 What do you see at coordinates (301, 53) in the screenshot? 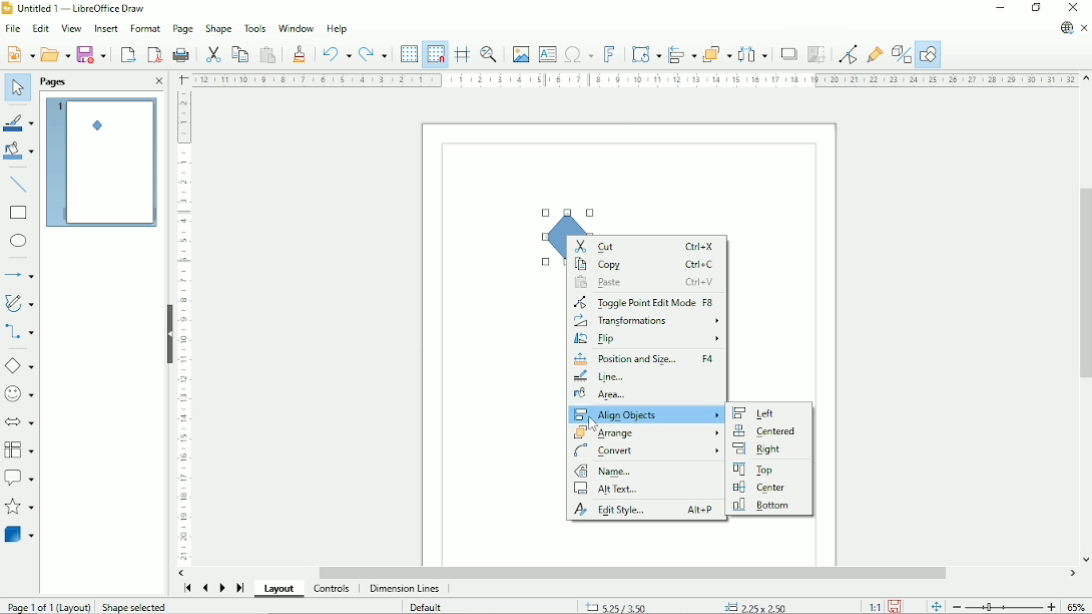
I see `Clone formatting` at bounding box center [301, 53].